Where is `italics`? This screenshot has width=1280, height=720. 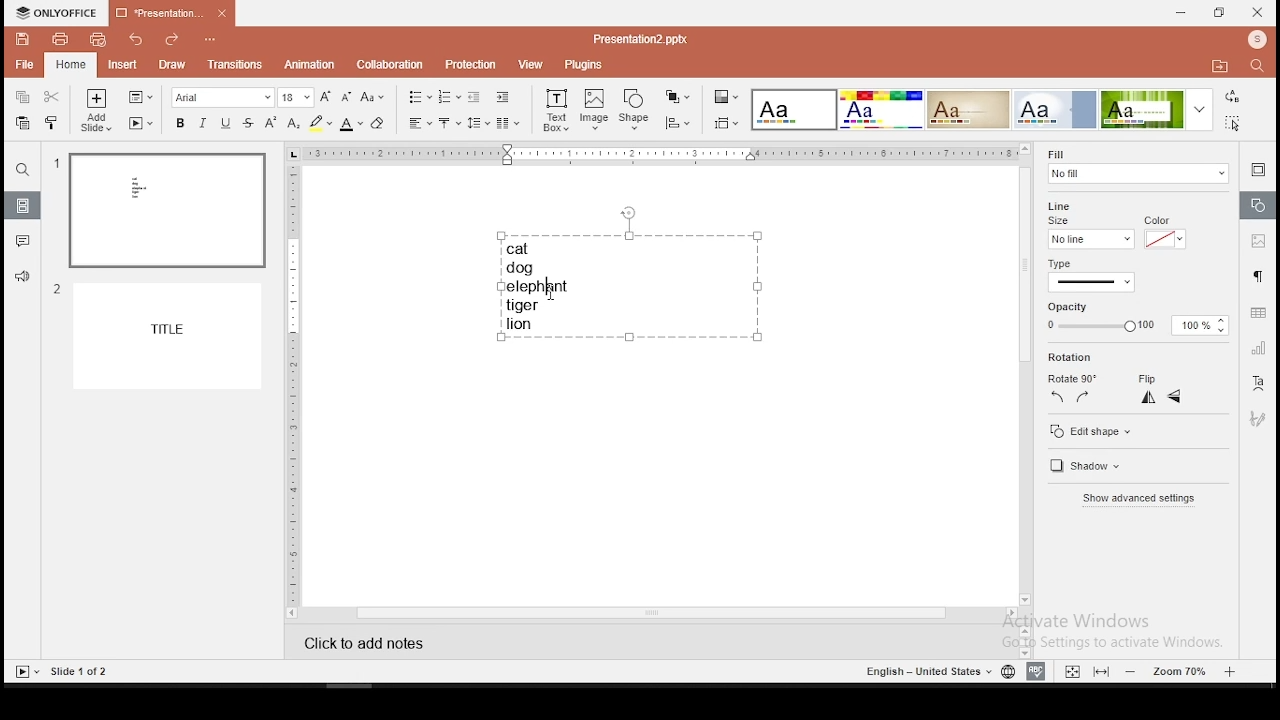 italics is located at coordinates (200, 125).